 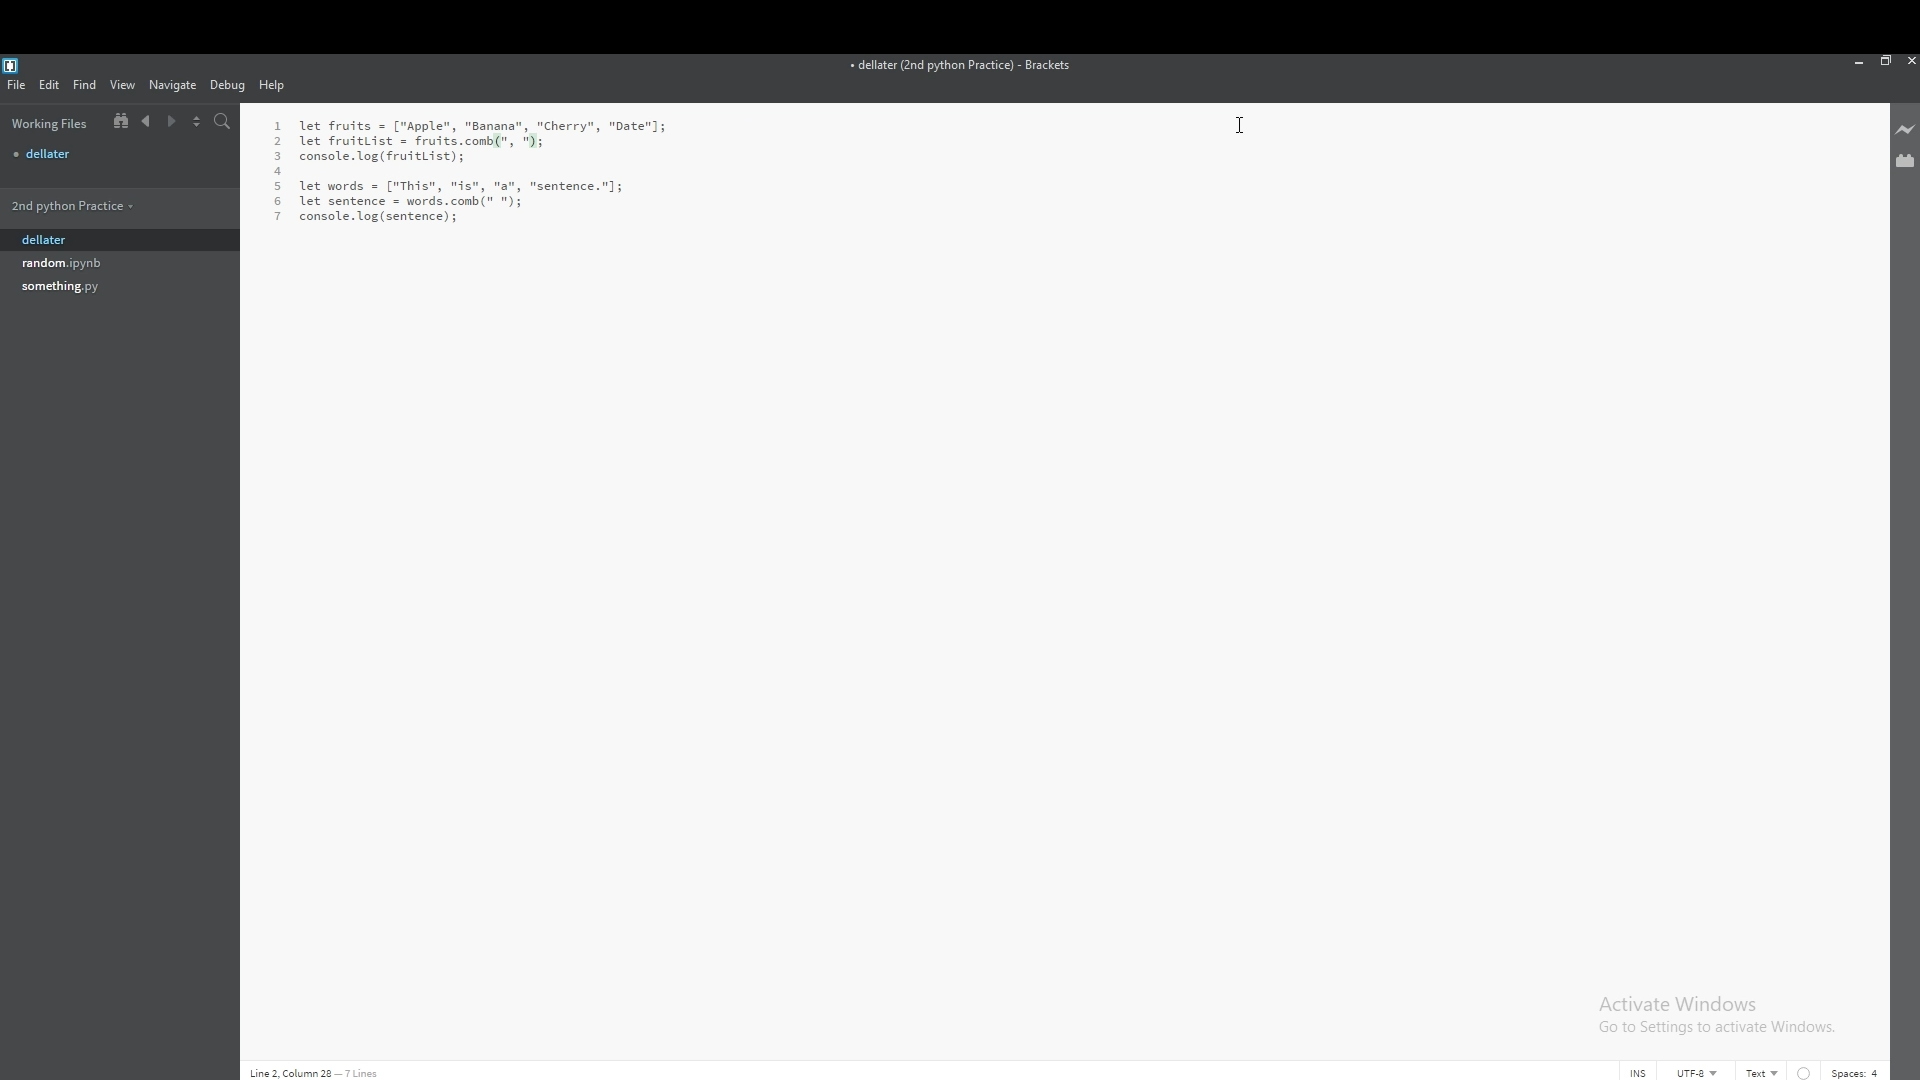 What do you see at coordinates (1885, 60) in the screenshot?
I see `resize` at bounding box center [1885, 60].